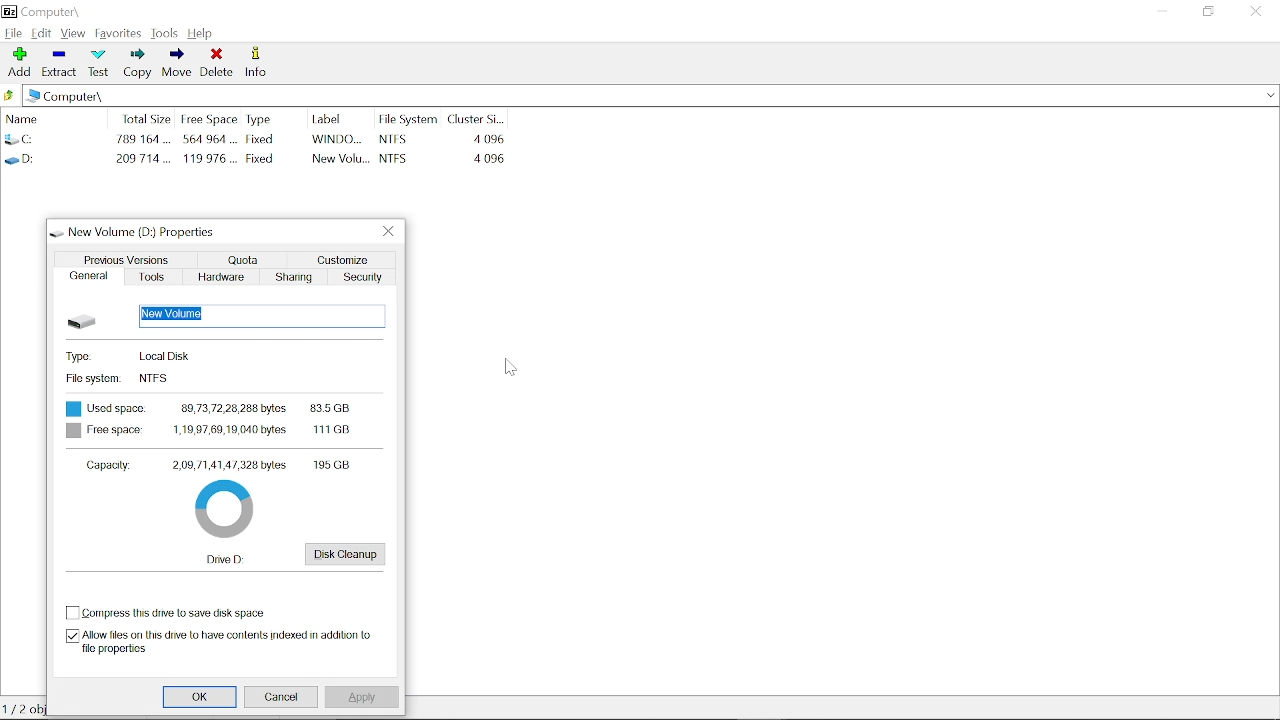 Image resolution: width=1280 pixels, height=720 pixels. What do you see at coordinates (217, 62) in the screenshot?
I see `delete` at bounding box center [217, 62].